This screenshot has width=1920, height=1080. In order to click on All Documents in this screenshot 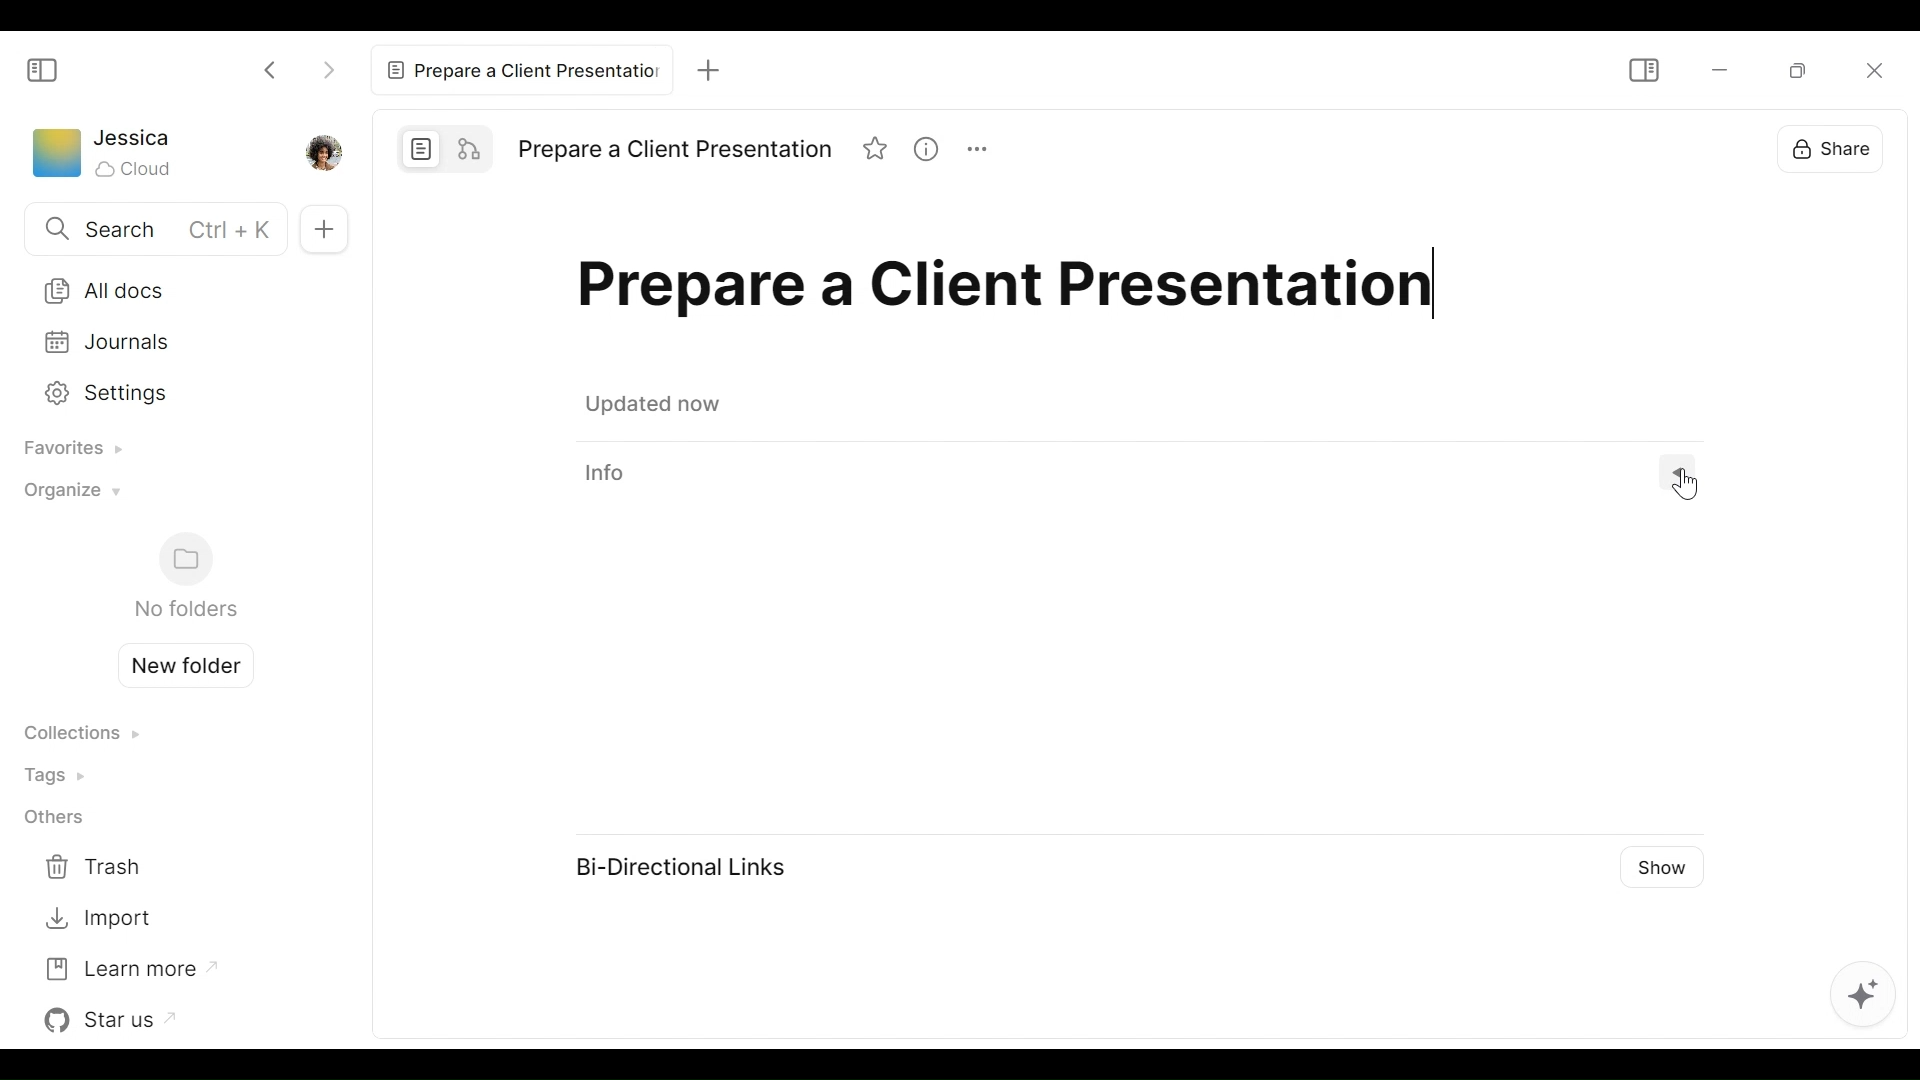, I will do `click(171, 289)`.